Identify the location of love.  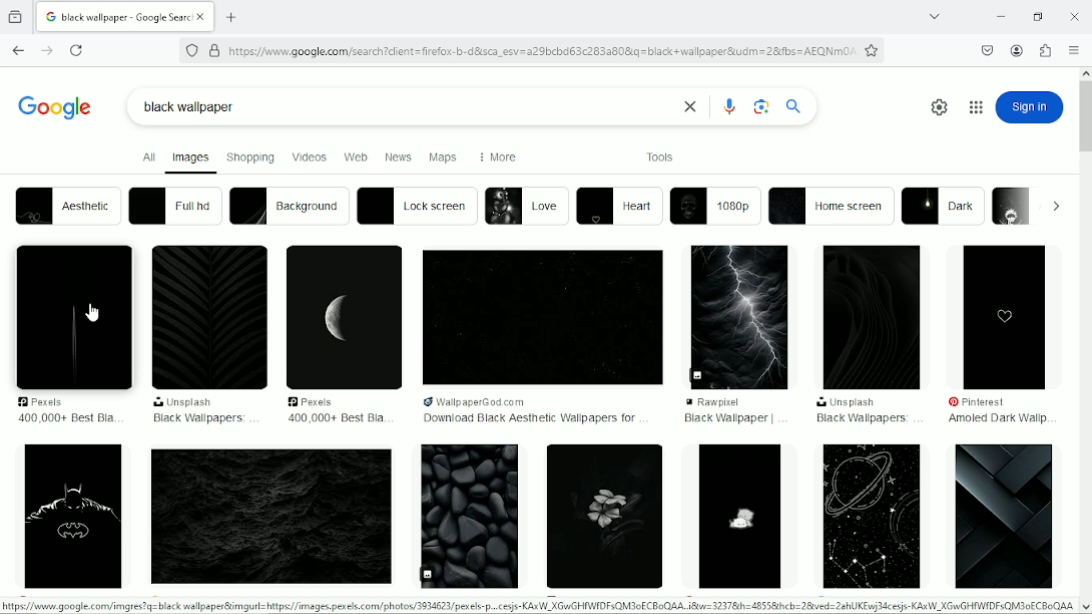
(526, 205).